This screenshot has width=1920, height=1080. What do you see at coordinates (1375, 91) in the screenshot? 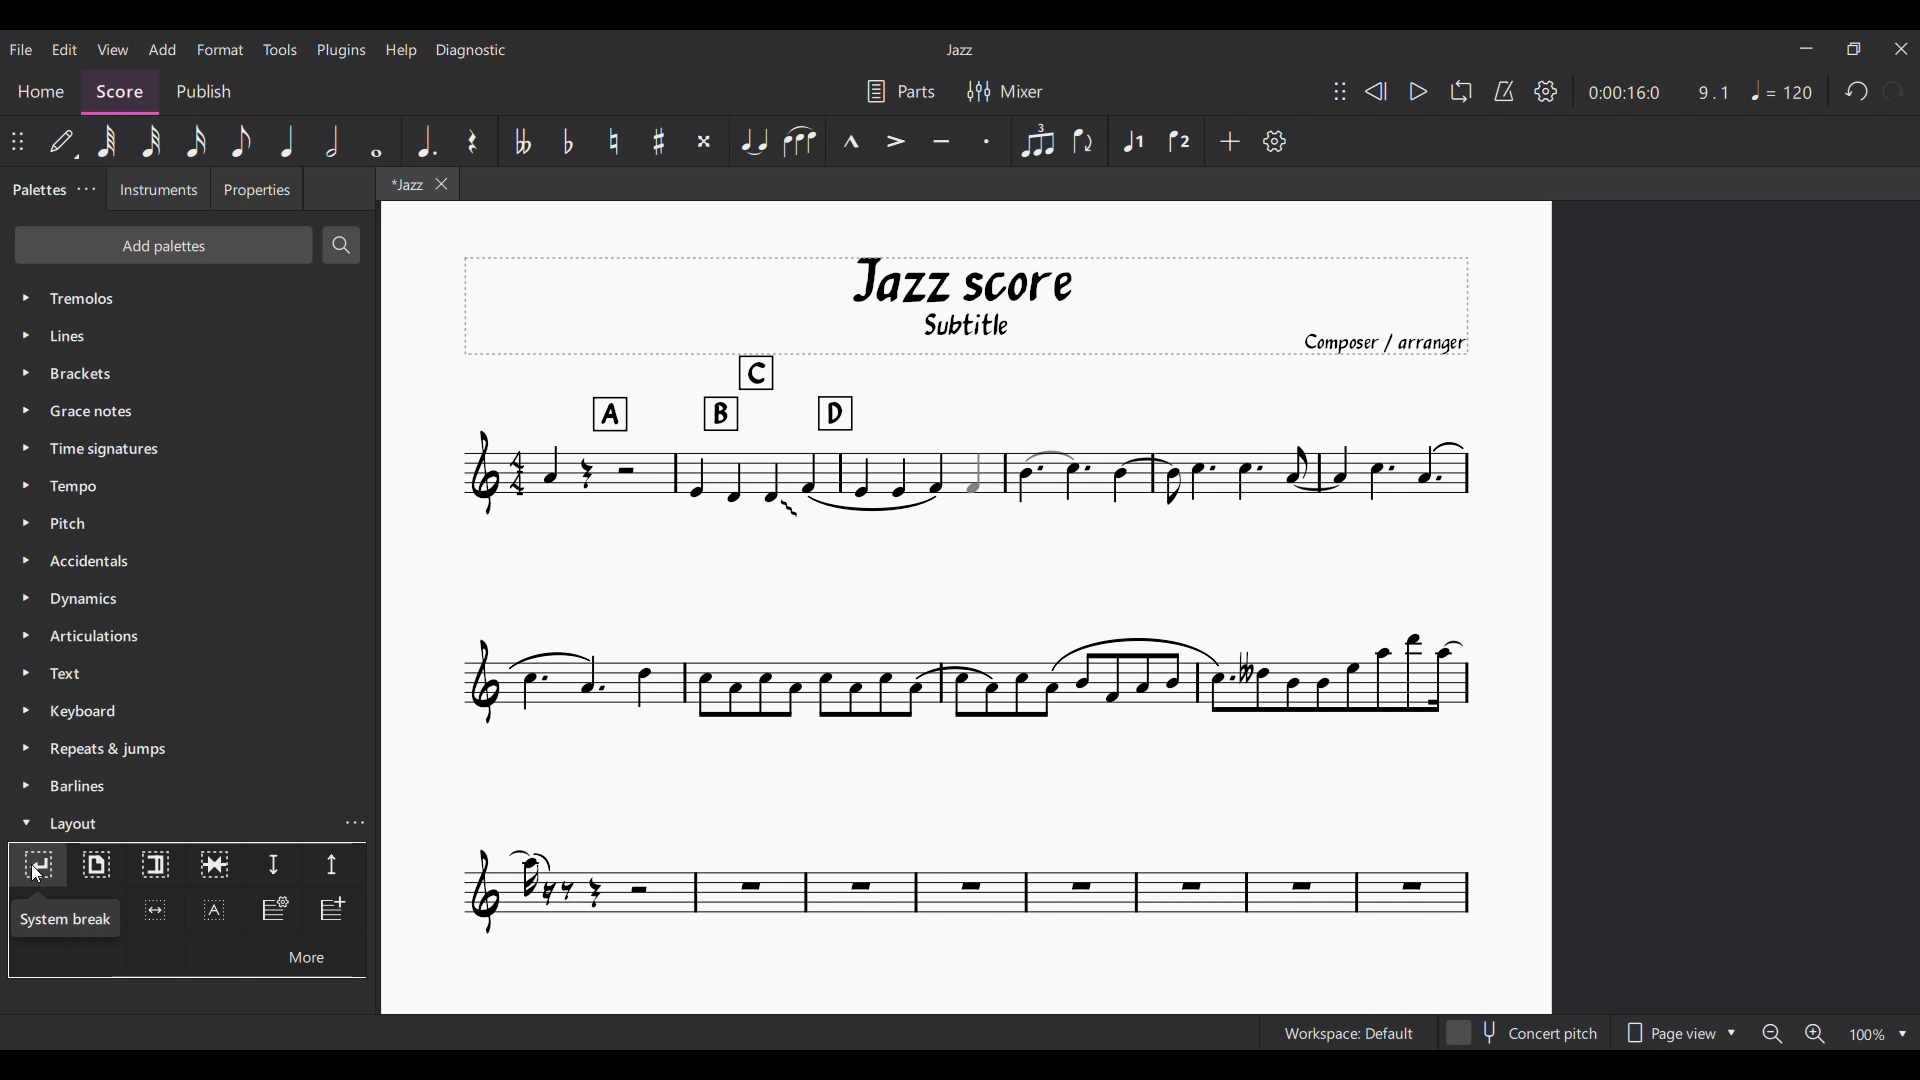
I see `Rewind` at bounding box center [1375, 91].